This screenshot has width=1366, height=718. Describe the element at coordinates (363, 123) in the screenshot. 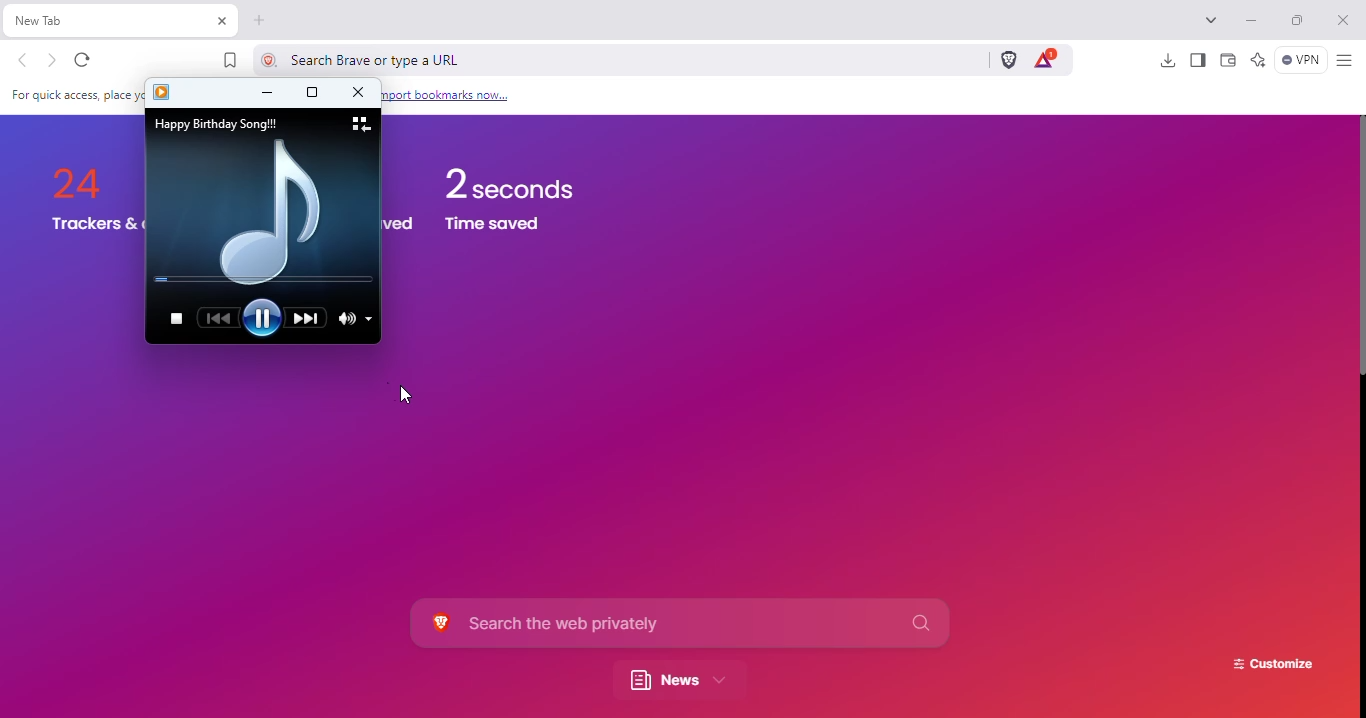

I see `switch to library` at that location.